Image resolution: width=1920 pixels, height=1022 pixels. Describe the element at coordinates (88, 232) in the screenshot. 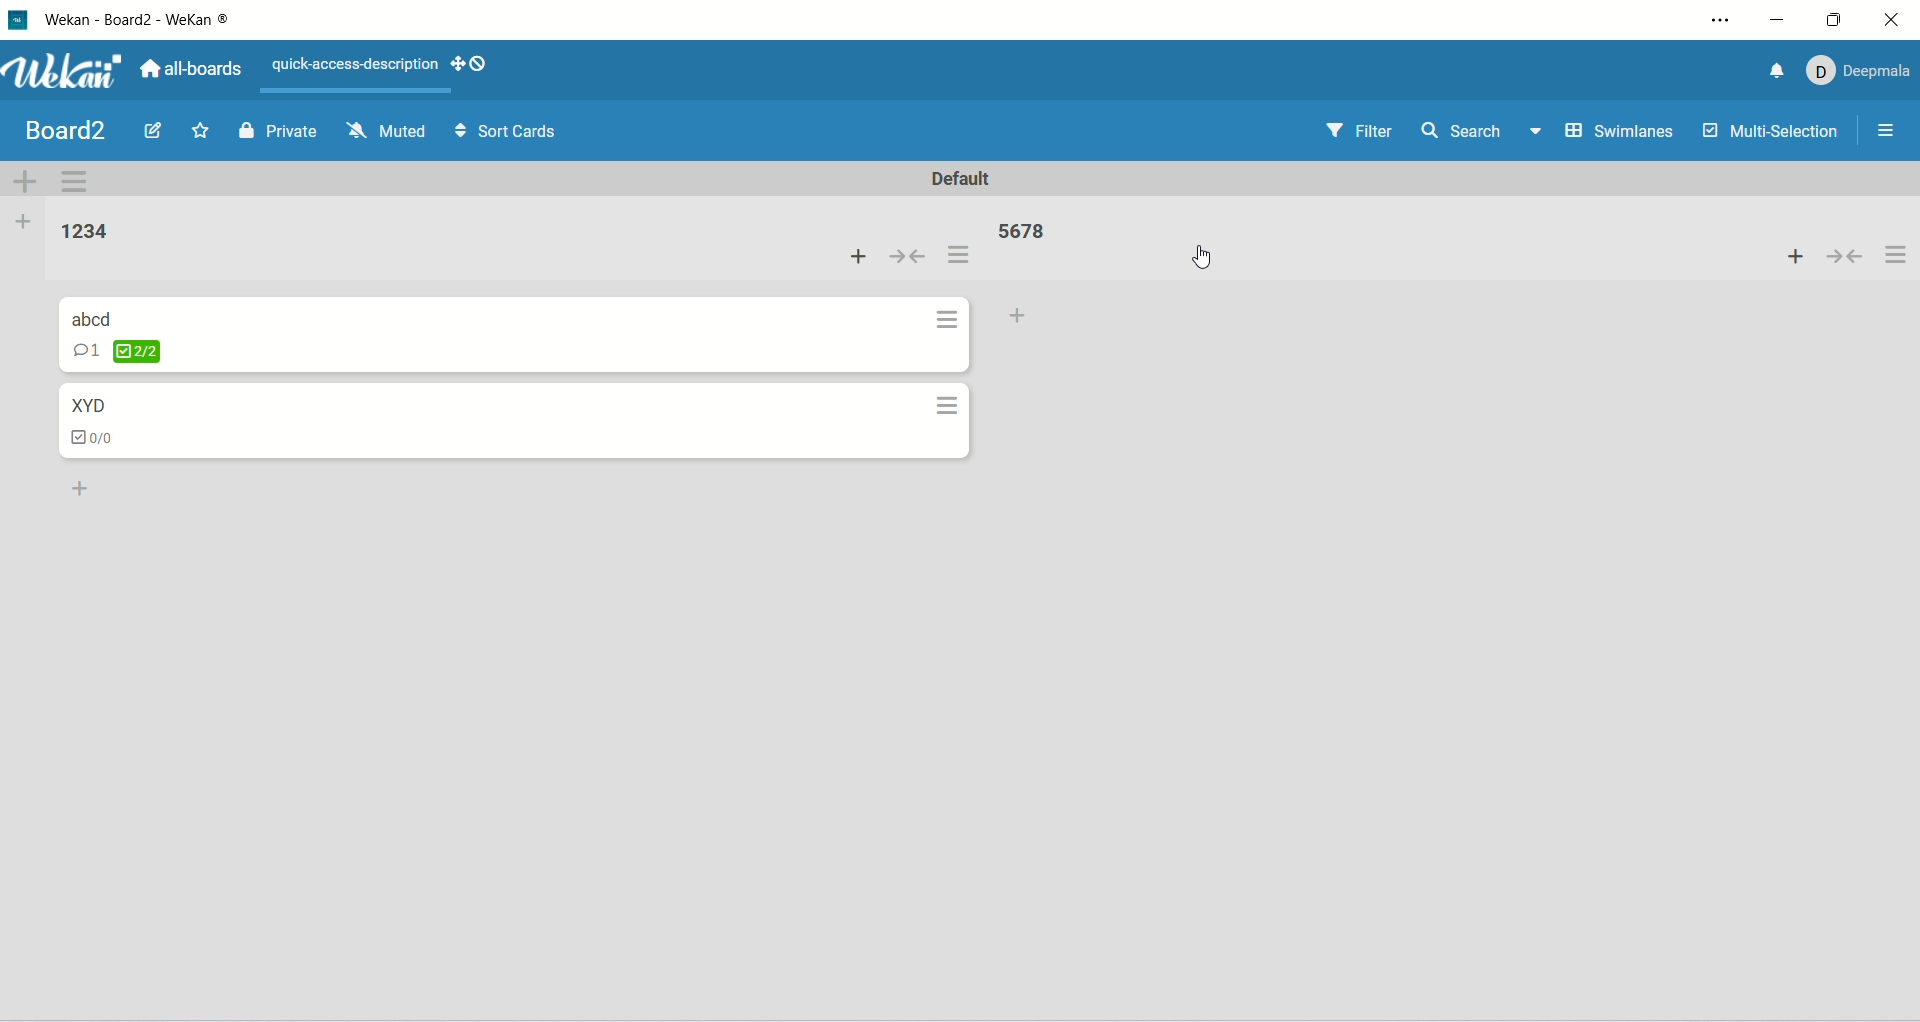

I see `list title` at that location.